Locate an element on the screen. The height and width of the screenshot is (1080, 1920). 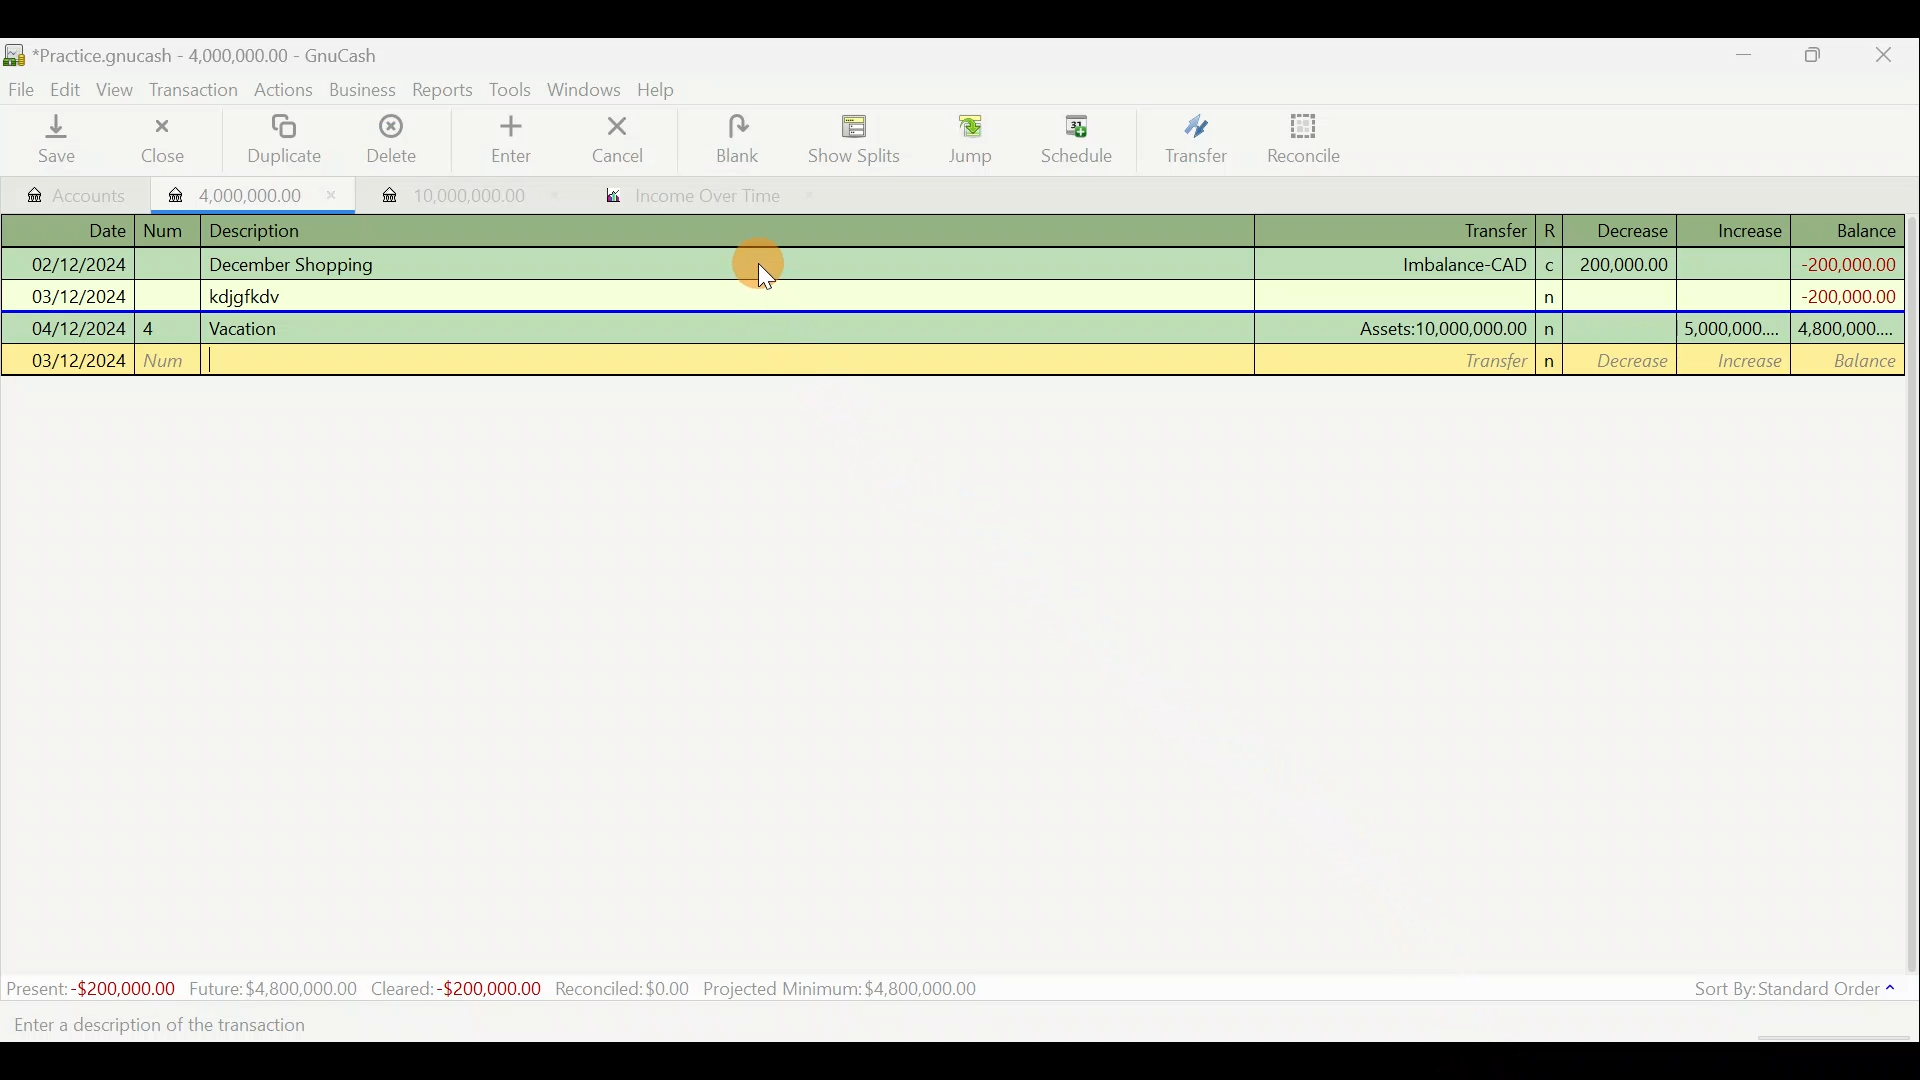
Delete is located at coordinates (389, 147).